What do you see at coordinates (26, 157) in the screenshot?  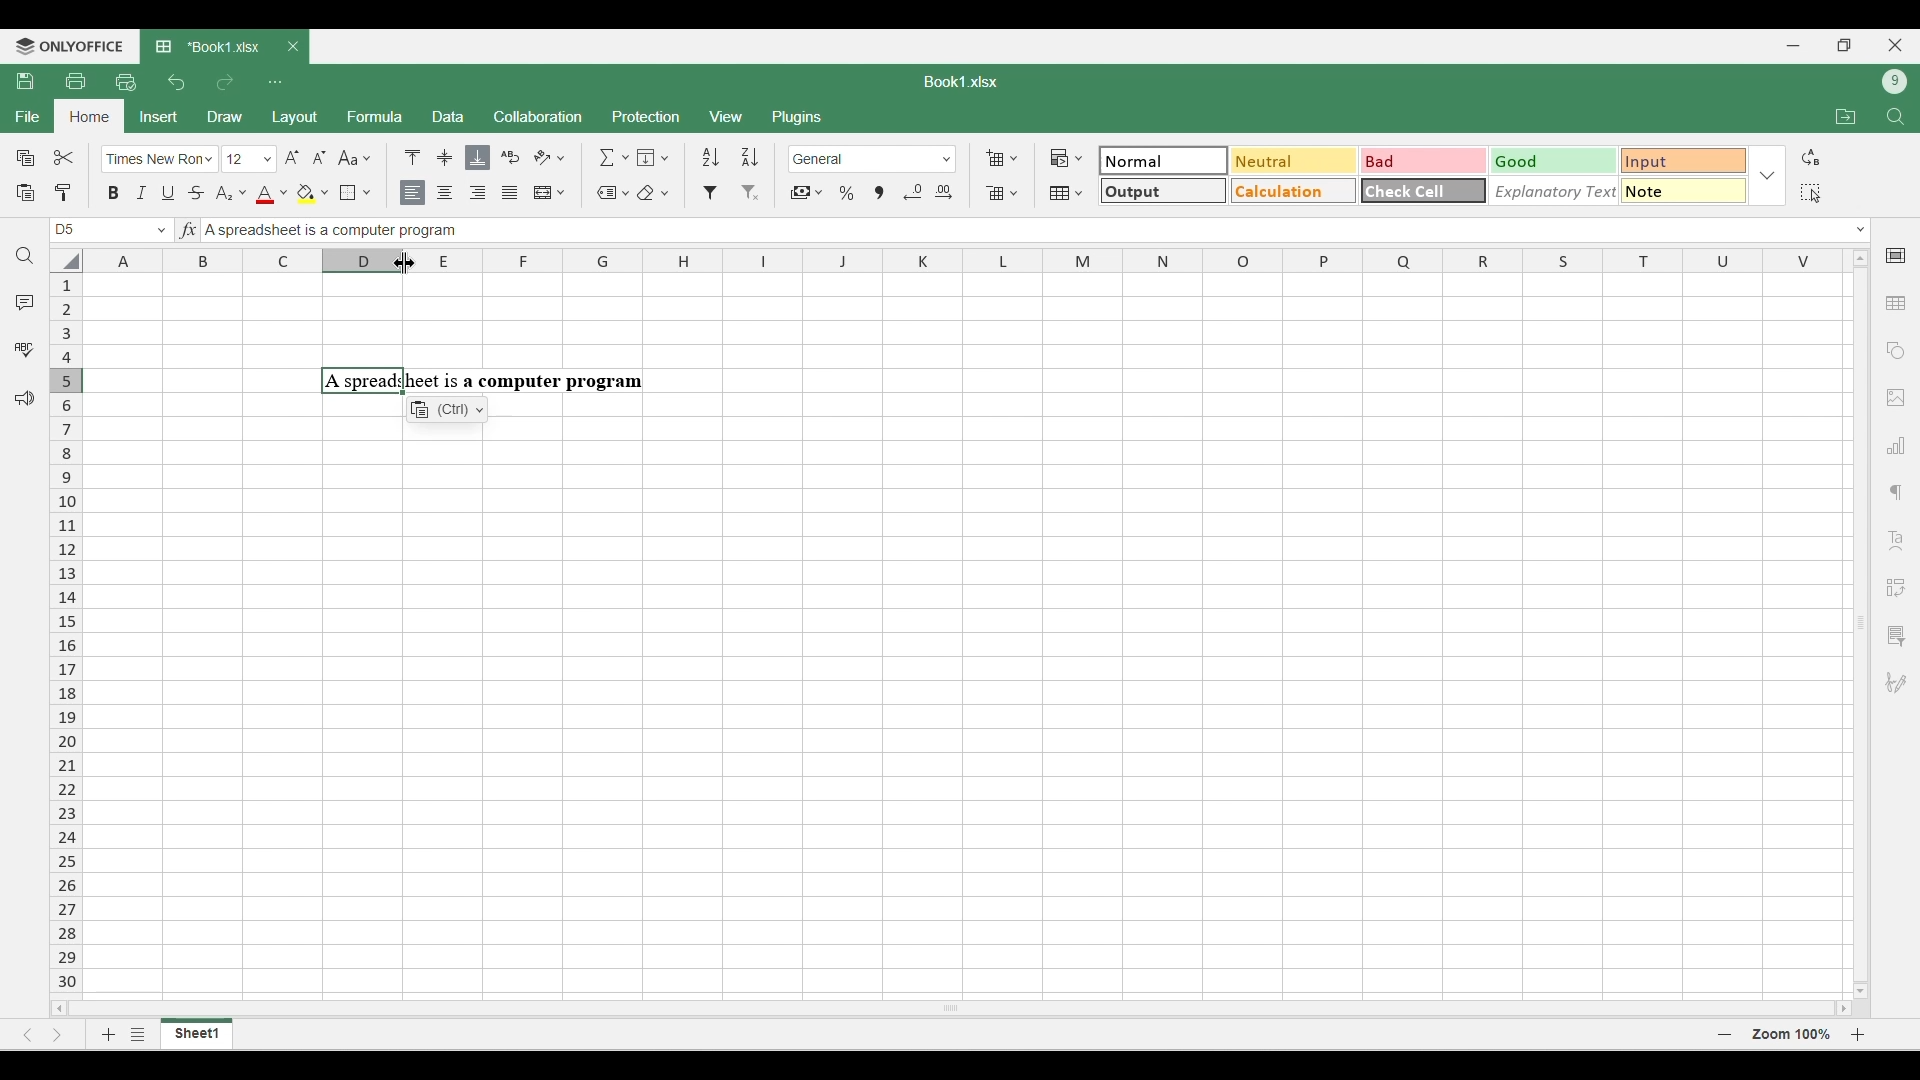 I see `Copy` at bounding box center [26, 157].